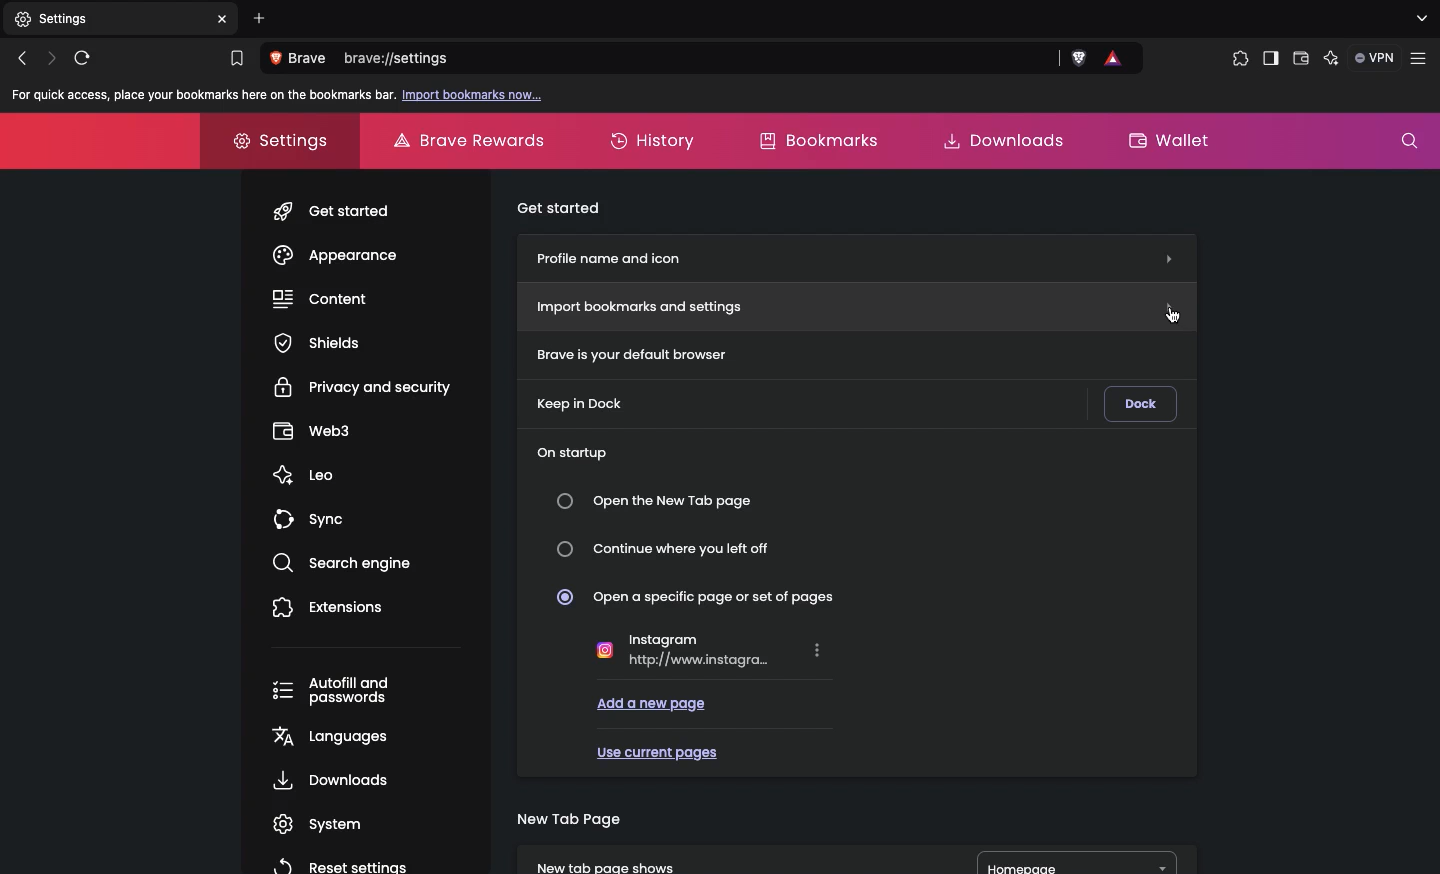  Describe the element at coordinates (313, 514) in the screenshot. I see `Sync` at that location.